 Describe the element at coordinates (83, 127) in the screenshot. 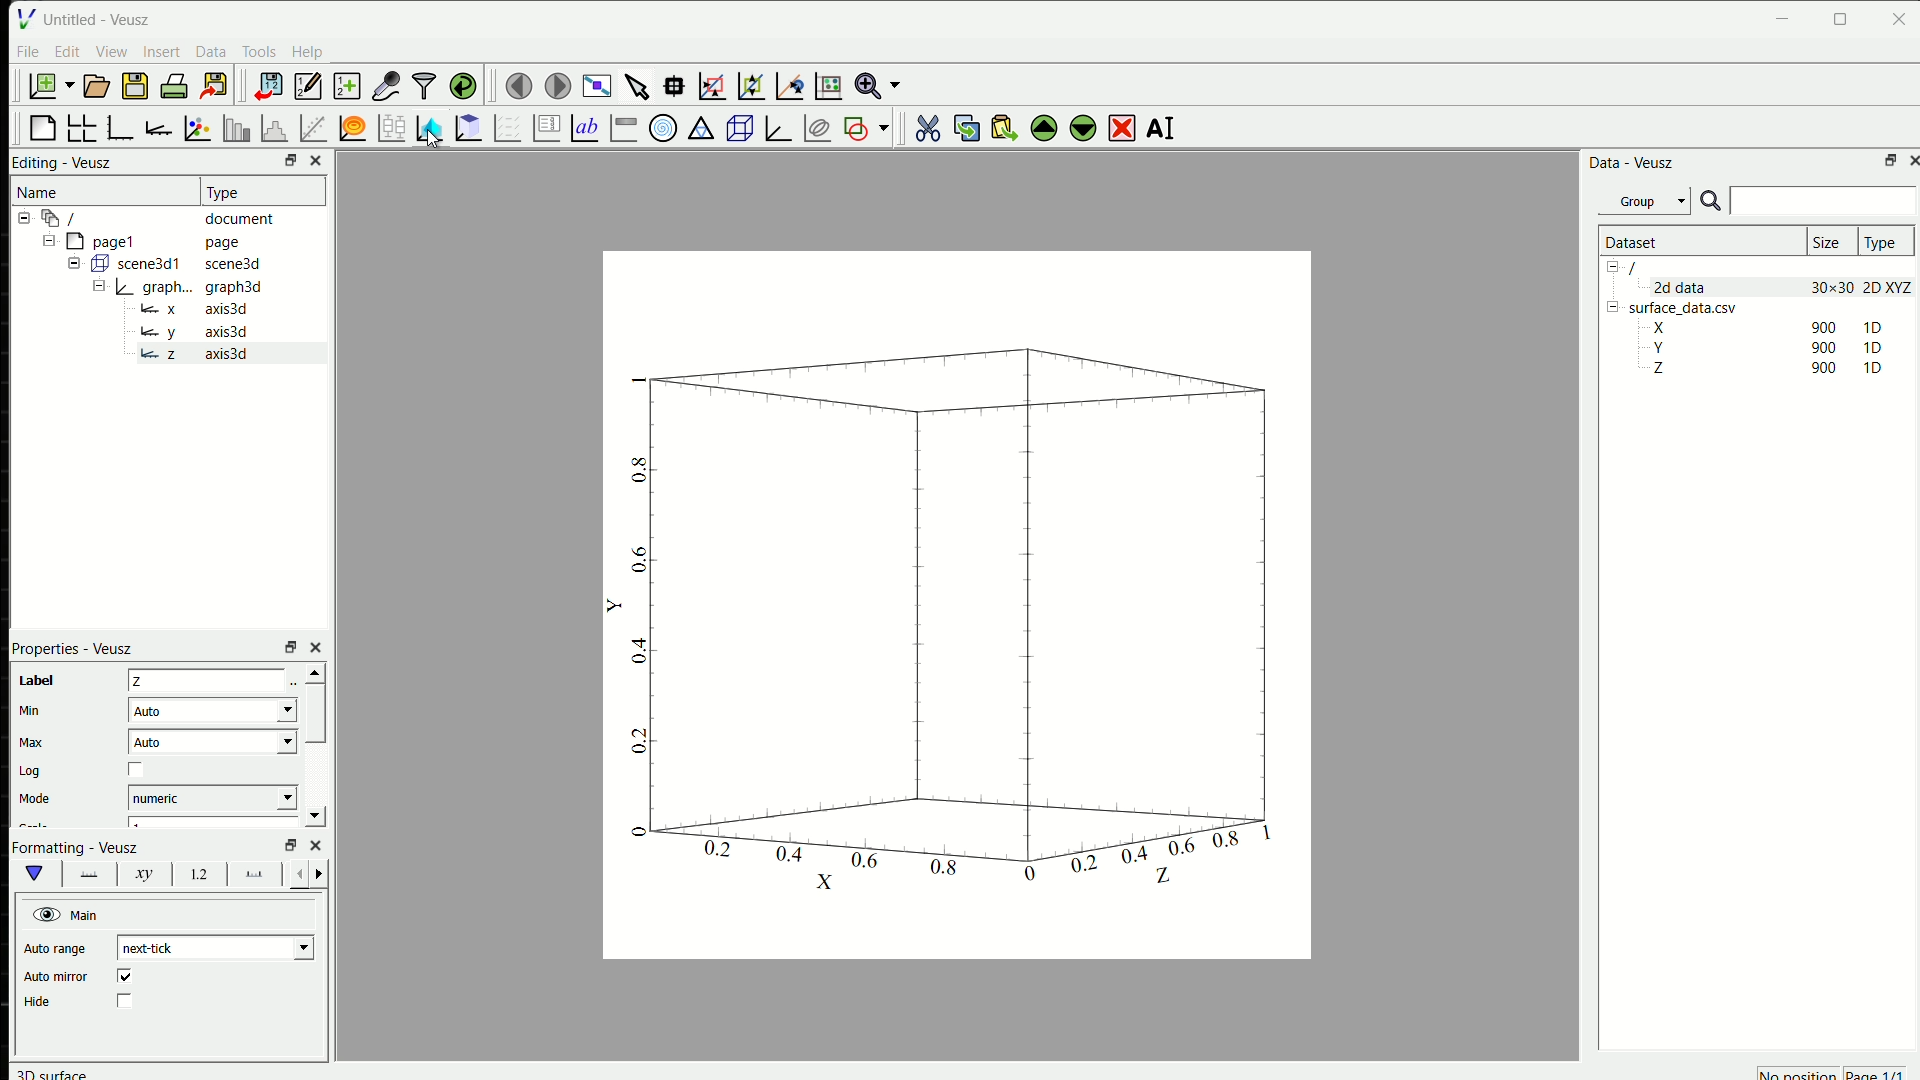

I see `arrange graphs in a grid` at that location.